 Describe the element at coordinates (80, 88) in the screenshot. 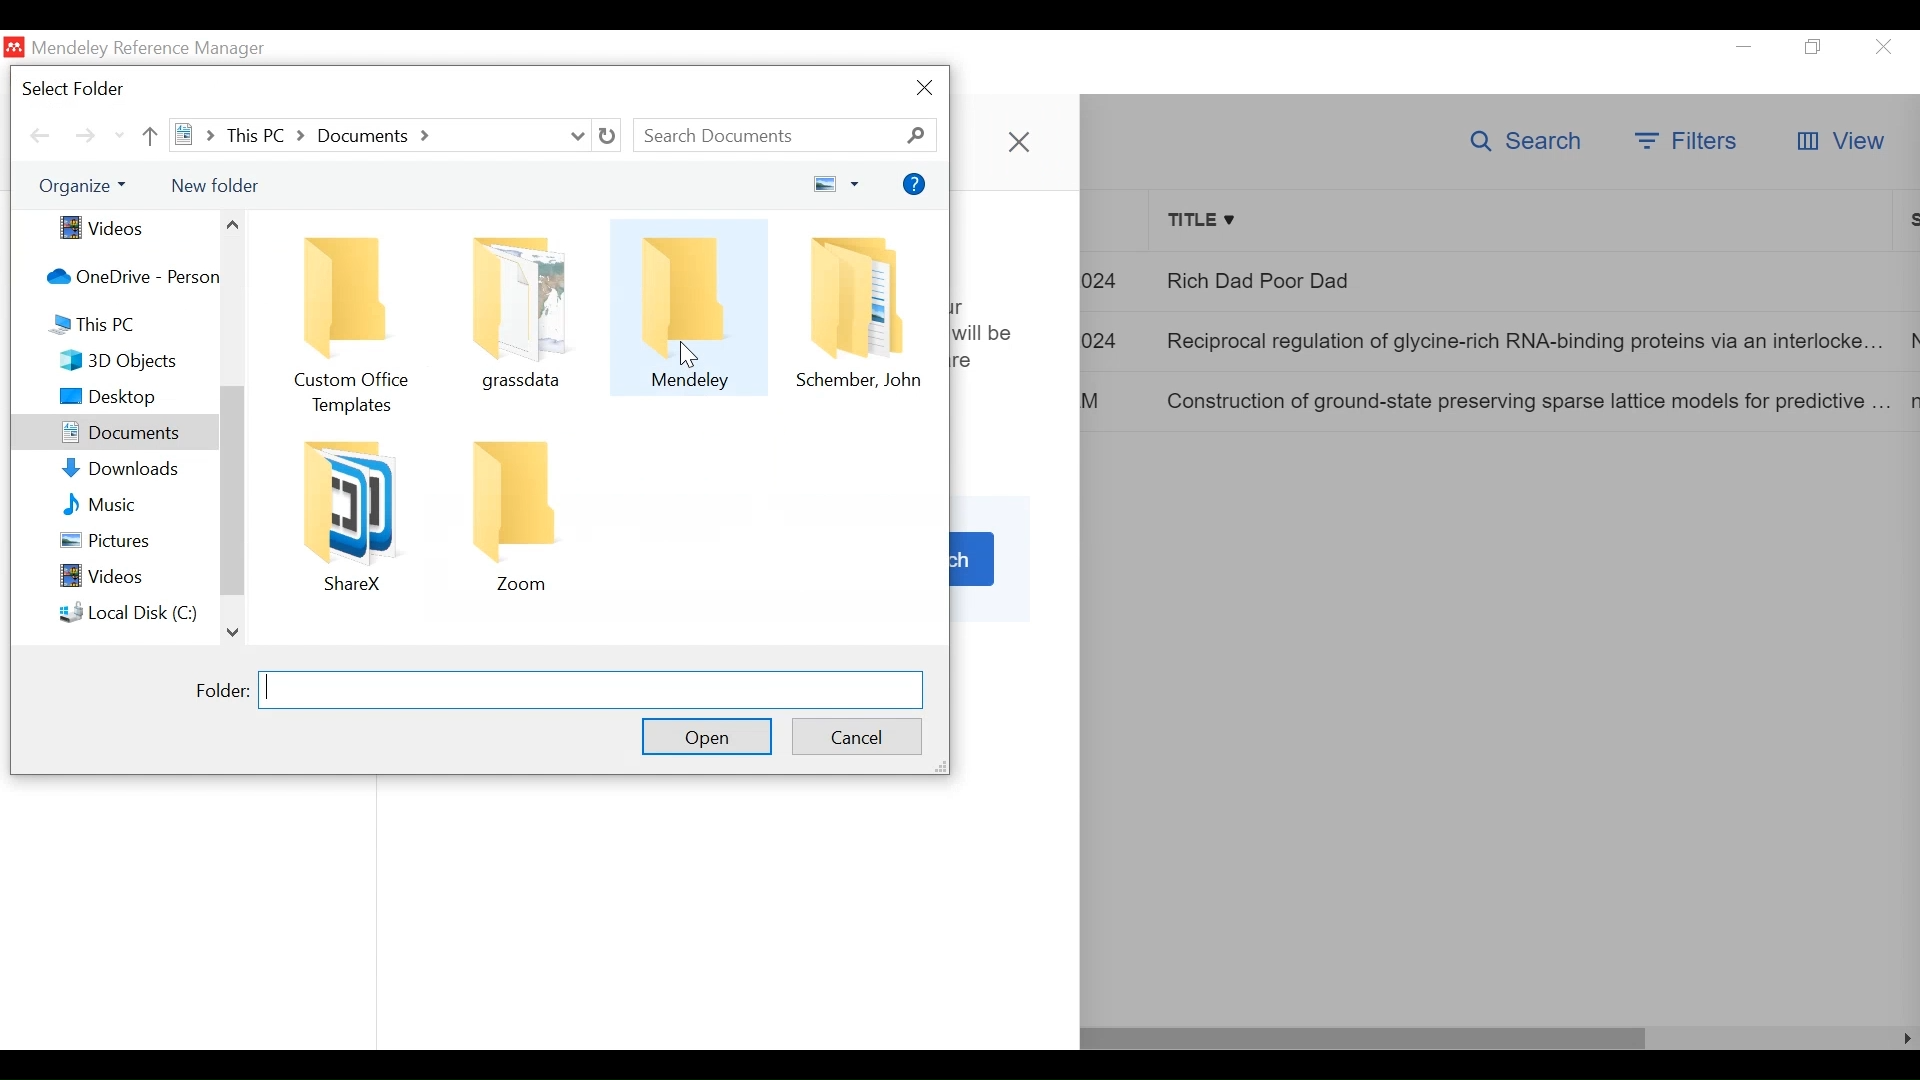

I see `Select Folder` at that location.